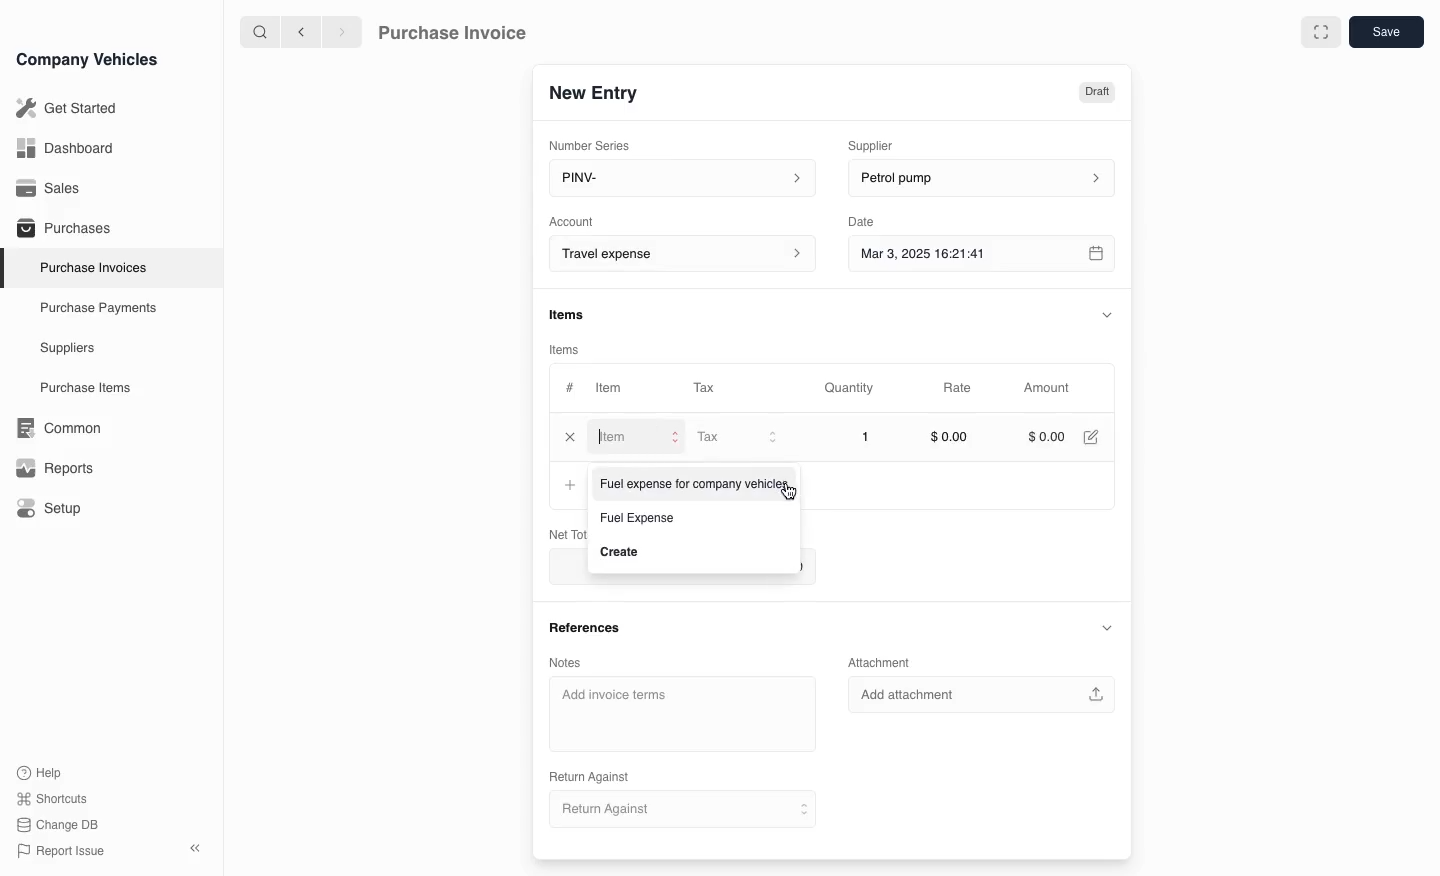  Describe the element at coordinates (851, 437) in the screenshot. I see `1` at that location.